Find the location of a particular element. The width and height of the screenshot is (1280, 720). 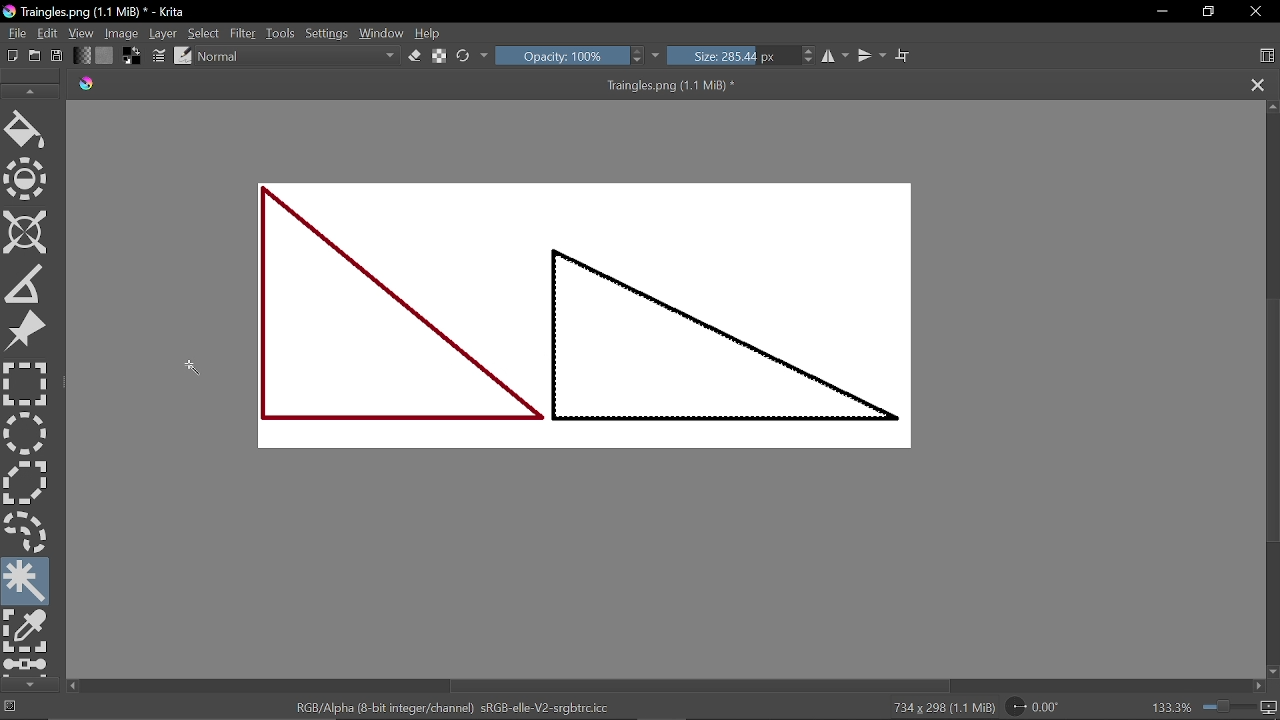

Choose brush preset is located at coordinates (184, 56).